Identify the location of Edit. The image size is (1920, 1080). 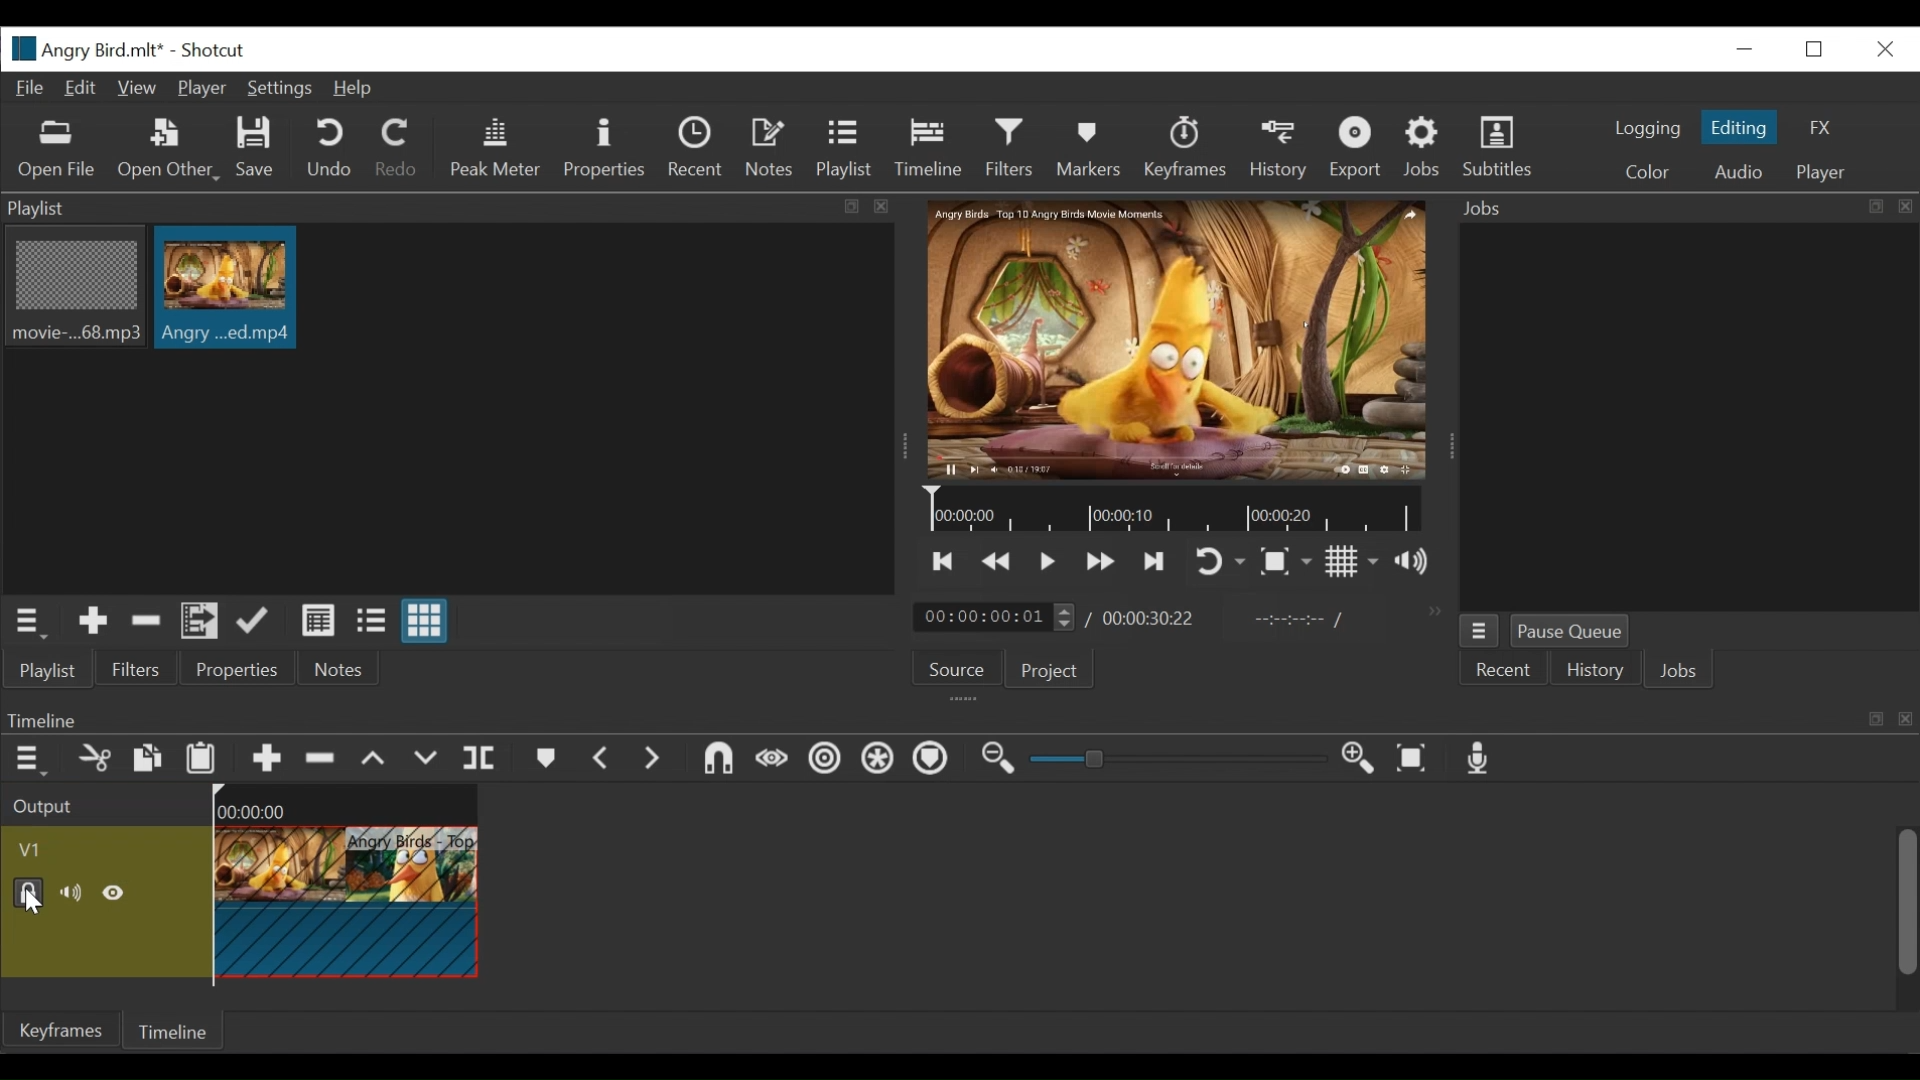
(83, 89).